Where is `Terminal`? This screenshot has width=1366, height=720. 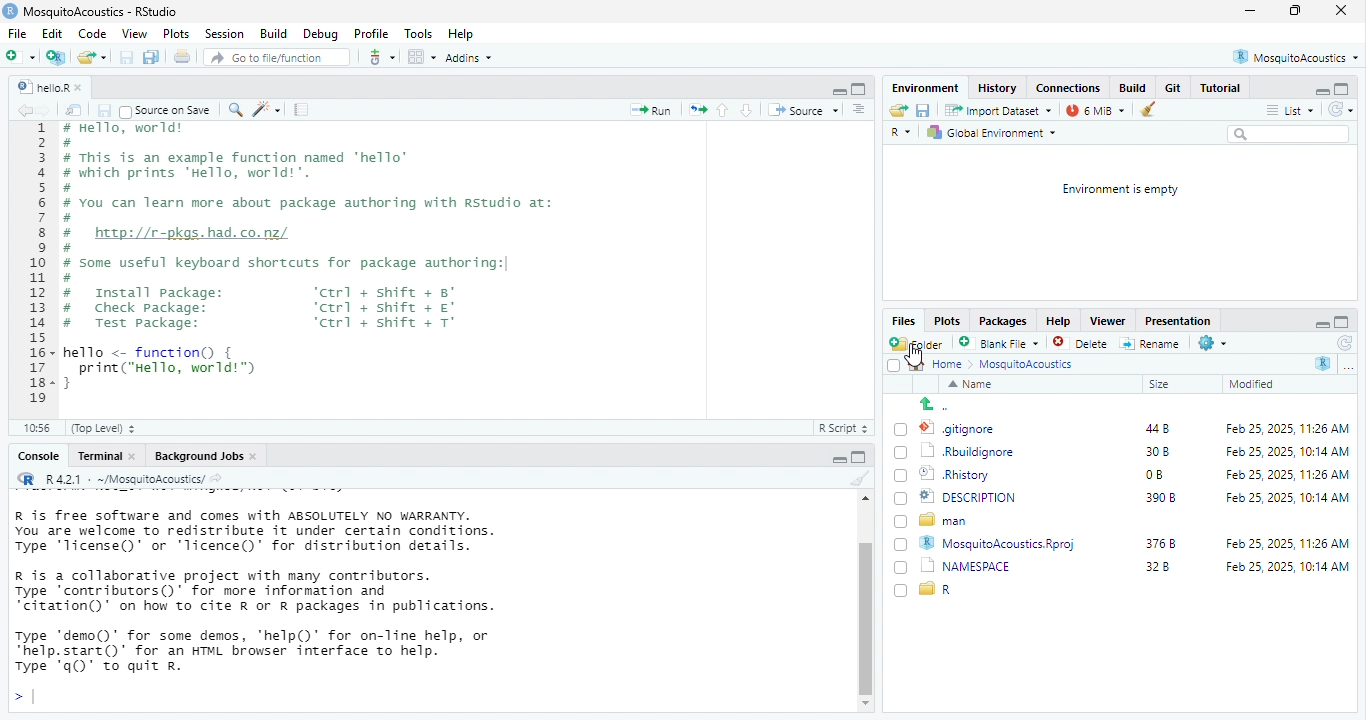
Terminal is located at coordinates (99, 457).